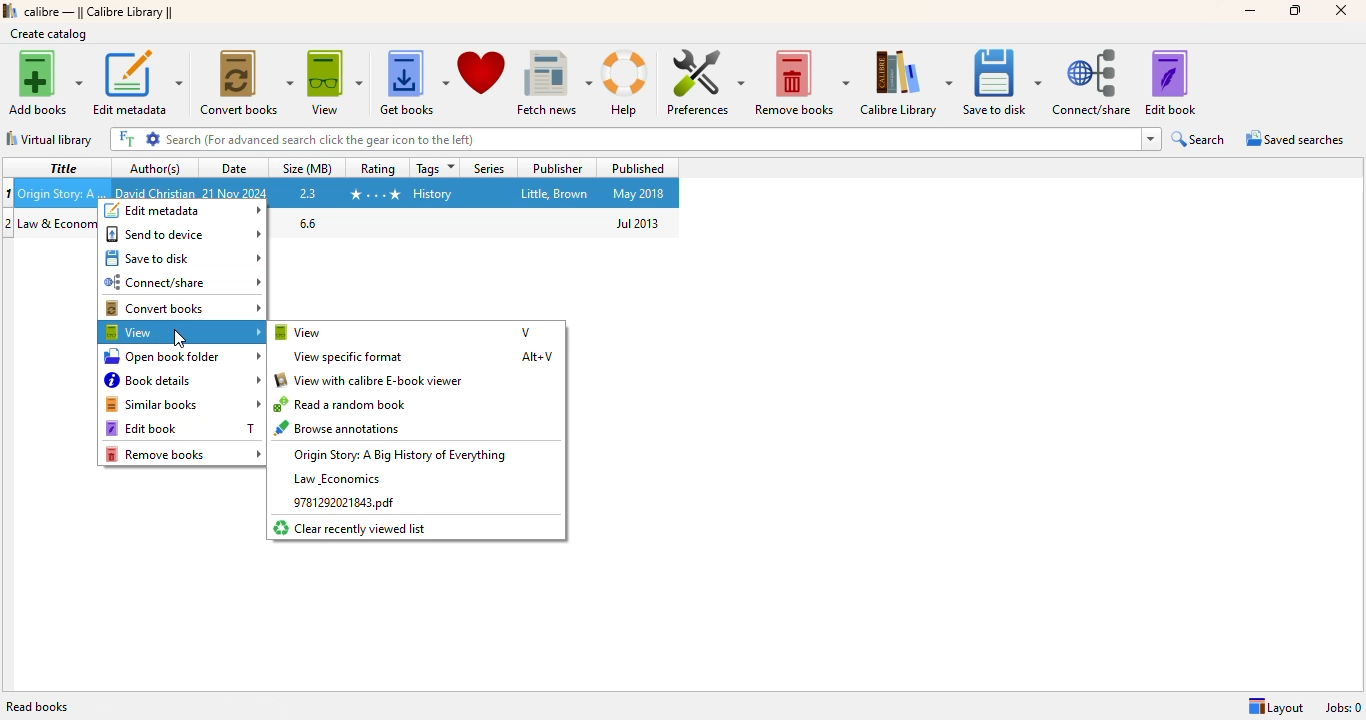 The image size is (1366, 720). What do you see at coordinates (155, 192) in the screenshot?
I see `Author` at bounding box center [155, 192].